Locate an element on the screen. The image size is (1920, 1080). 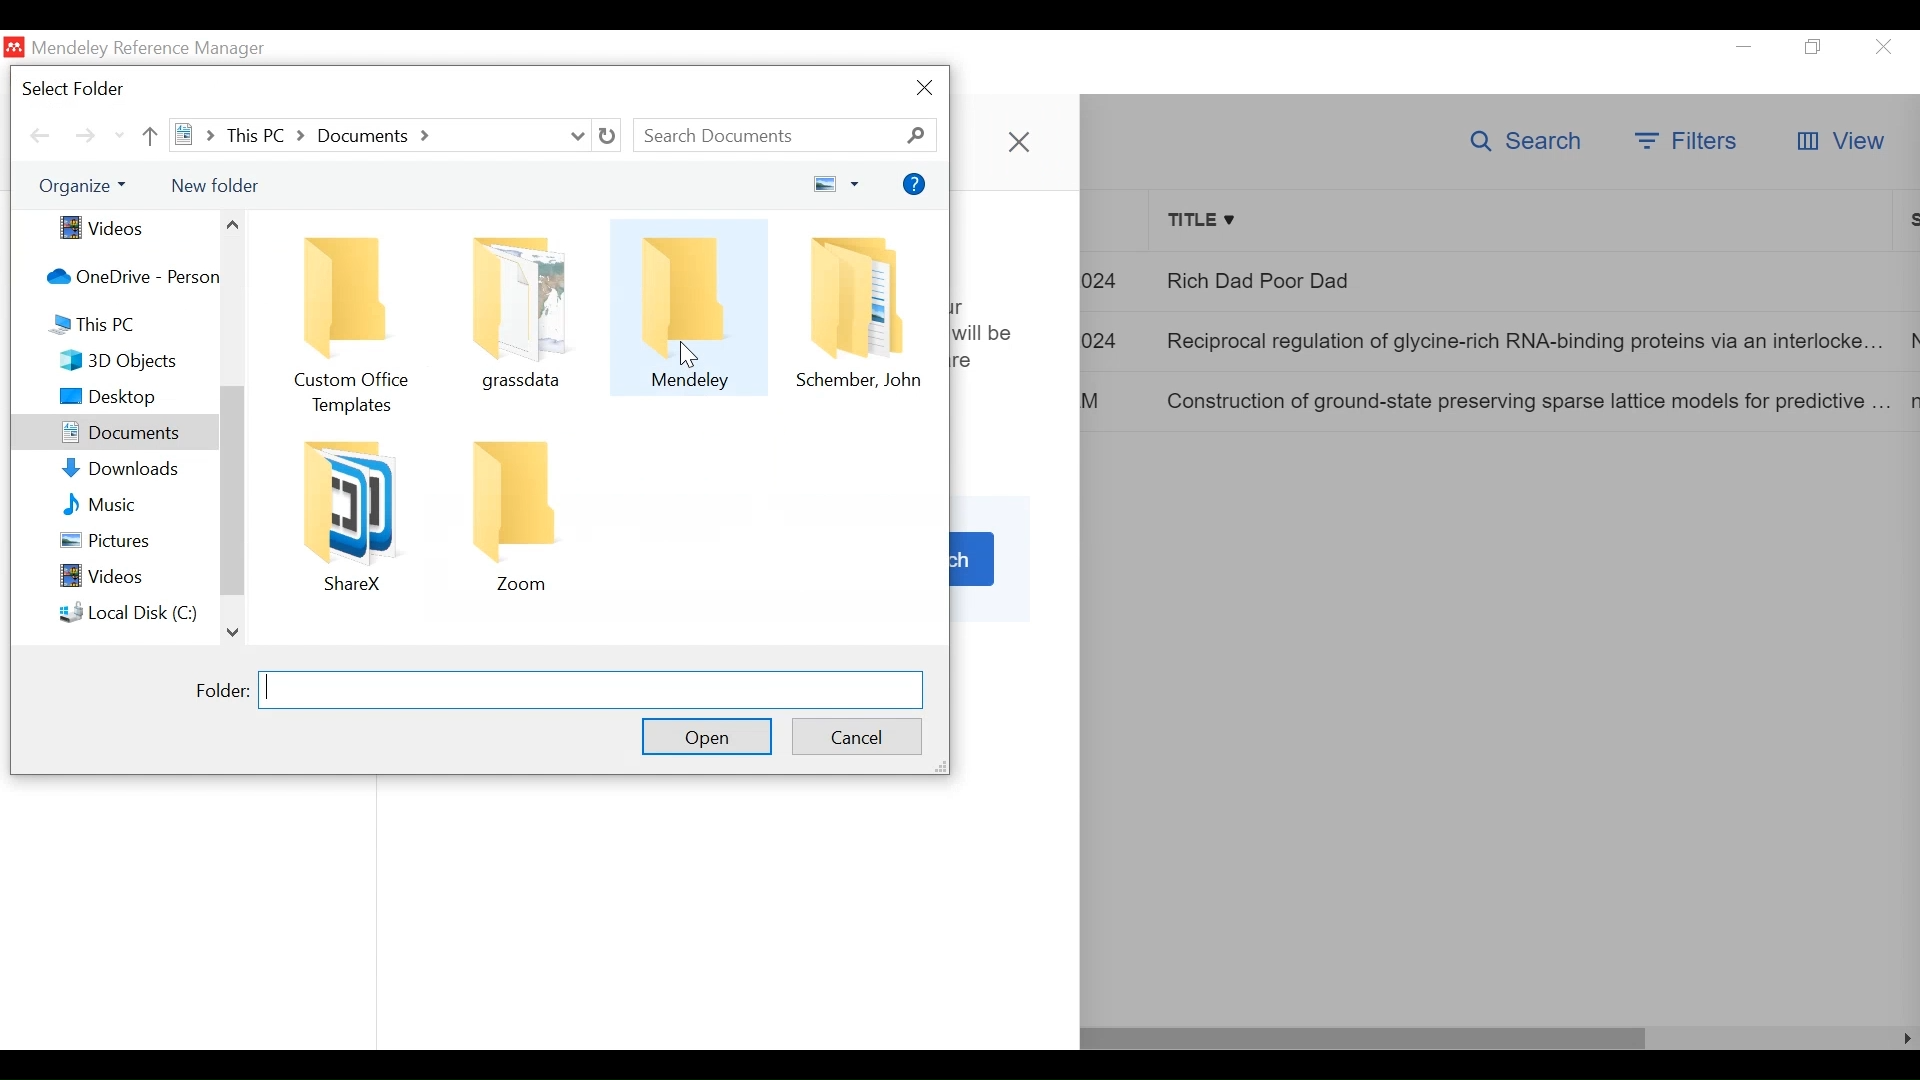
Cancel is located at coordinates (853, 734).